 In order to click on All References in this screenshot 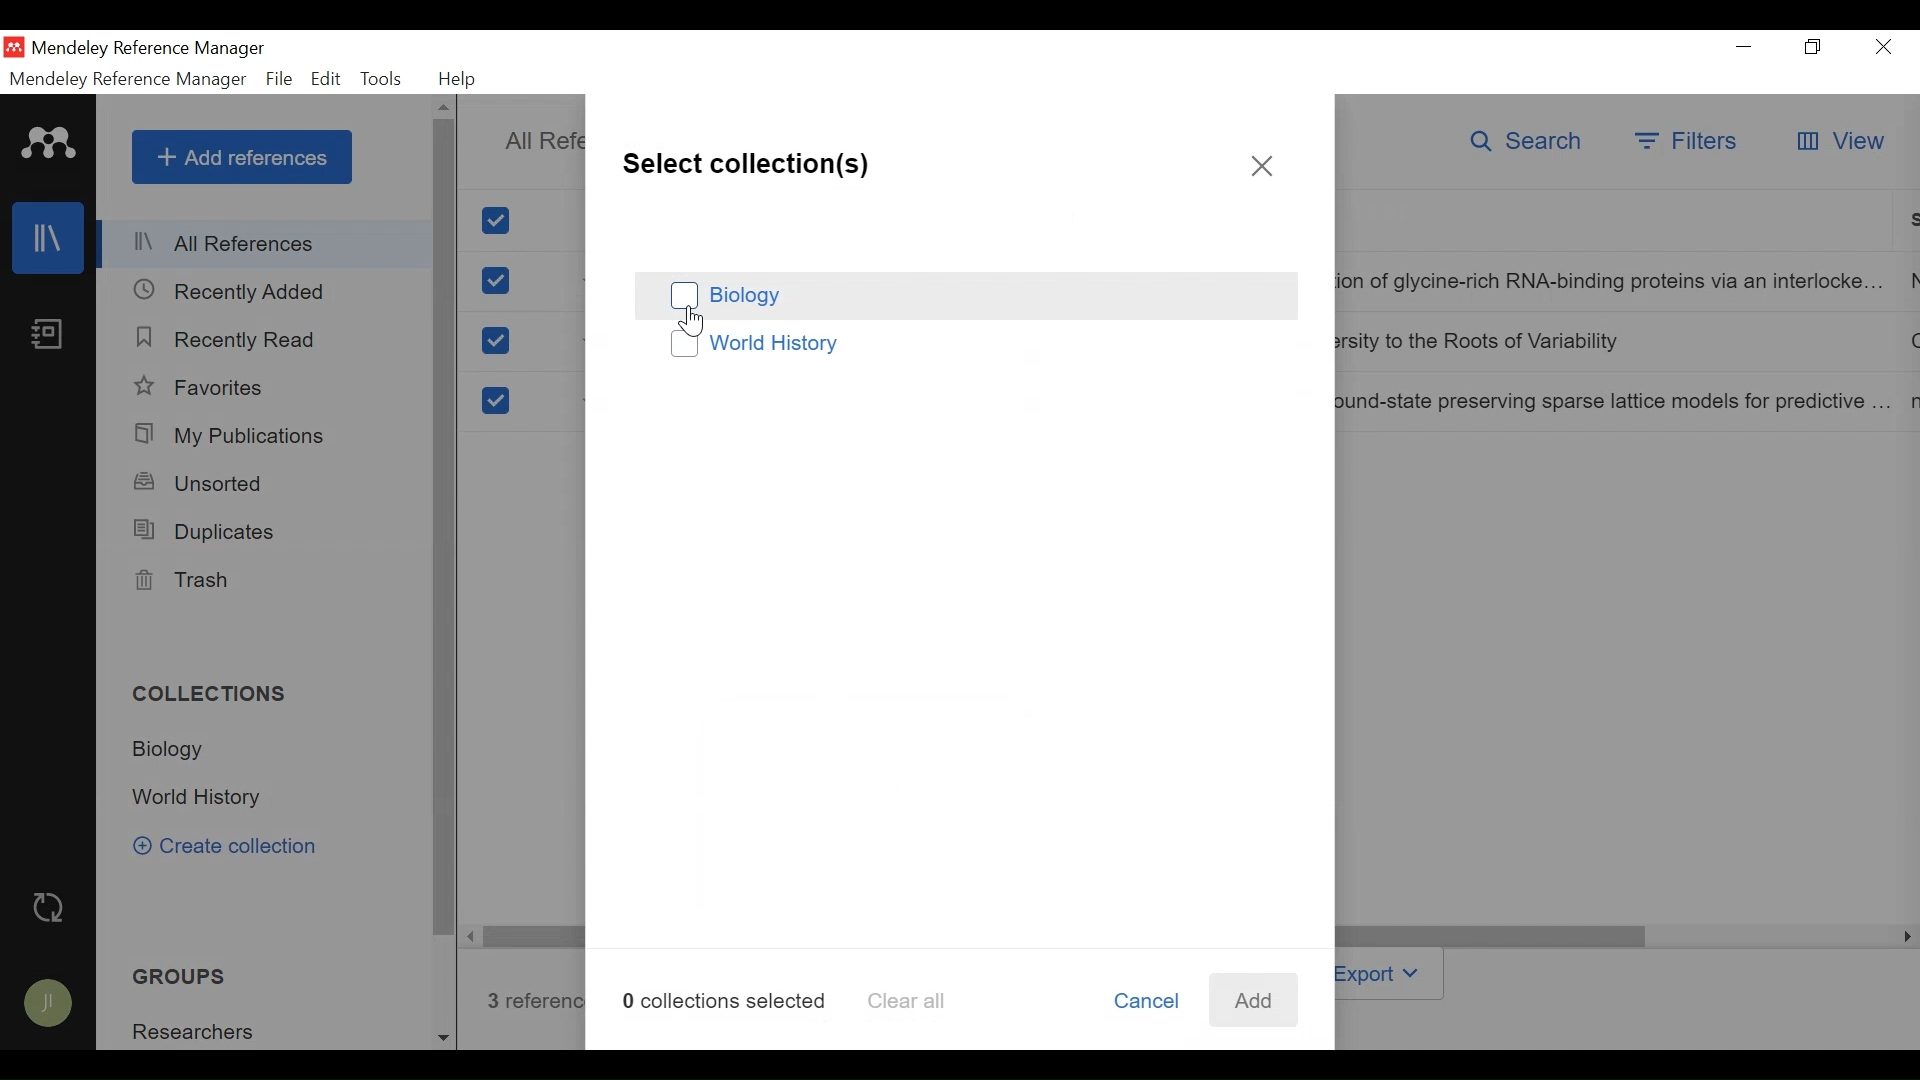, I will do `click(266, 247)`.